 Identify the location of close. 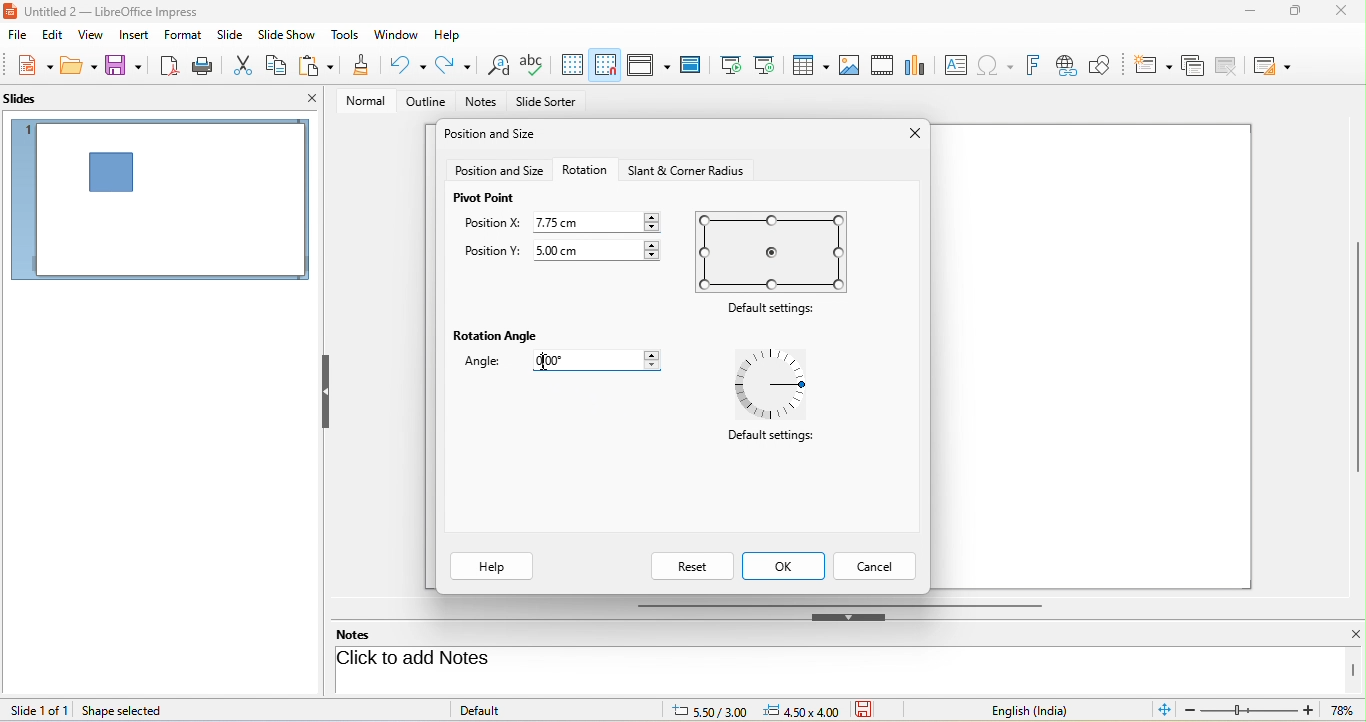
(1339, 12).